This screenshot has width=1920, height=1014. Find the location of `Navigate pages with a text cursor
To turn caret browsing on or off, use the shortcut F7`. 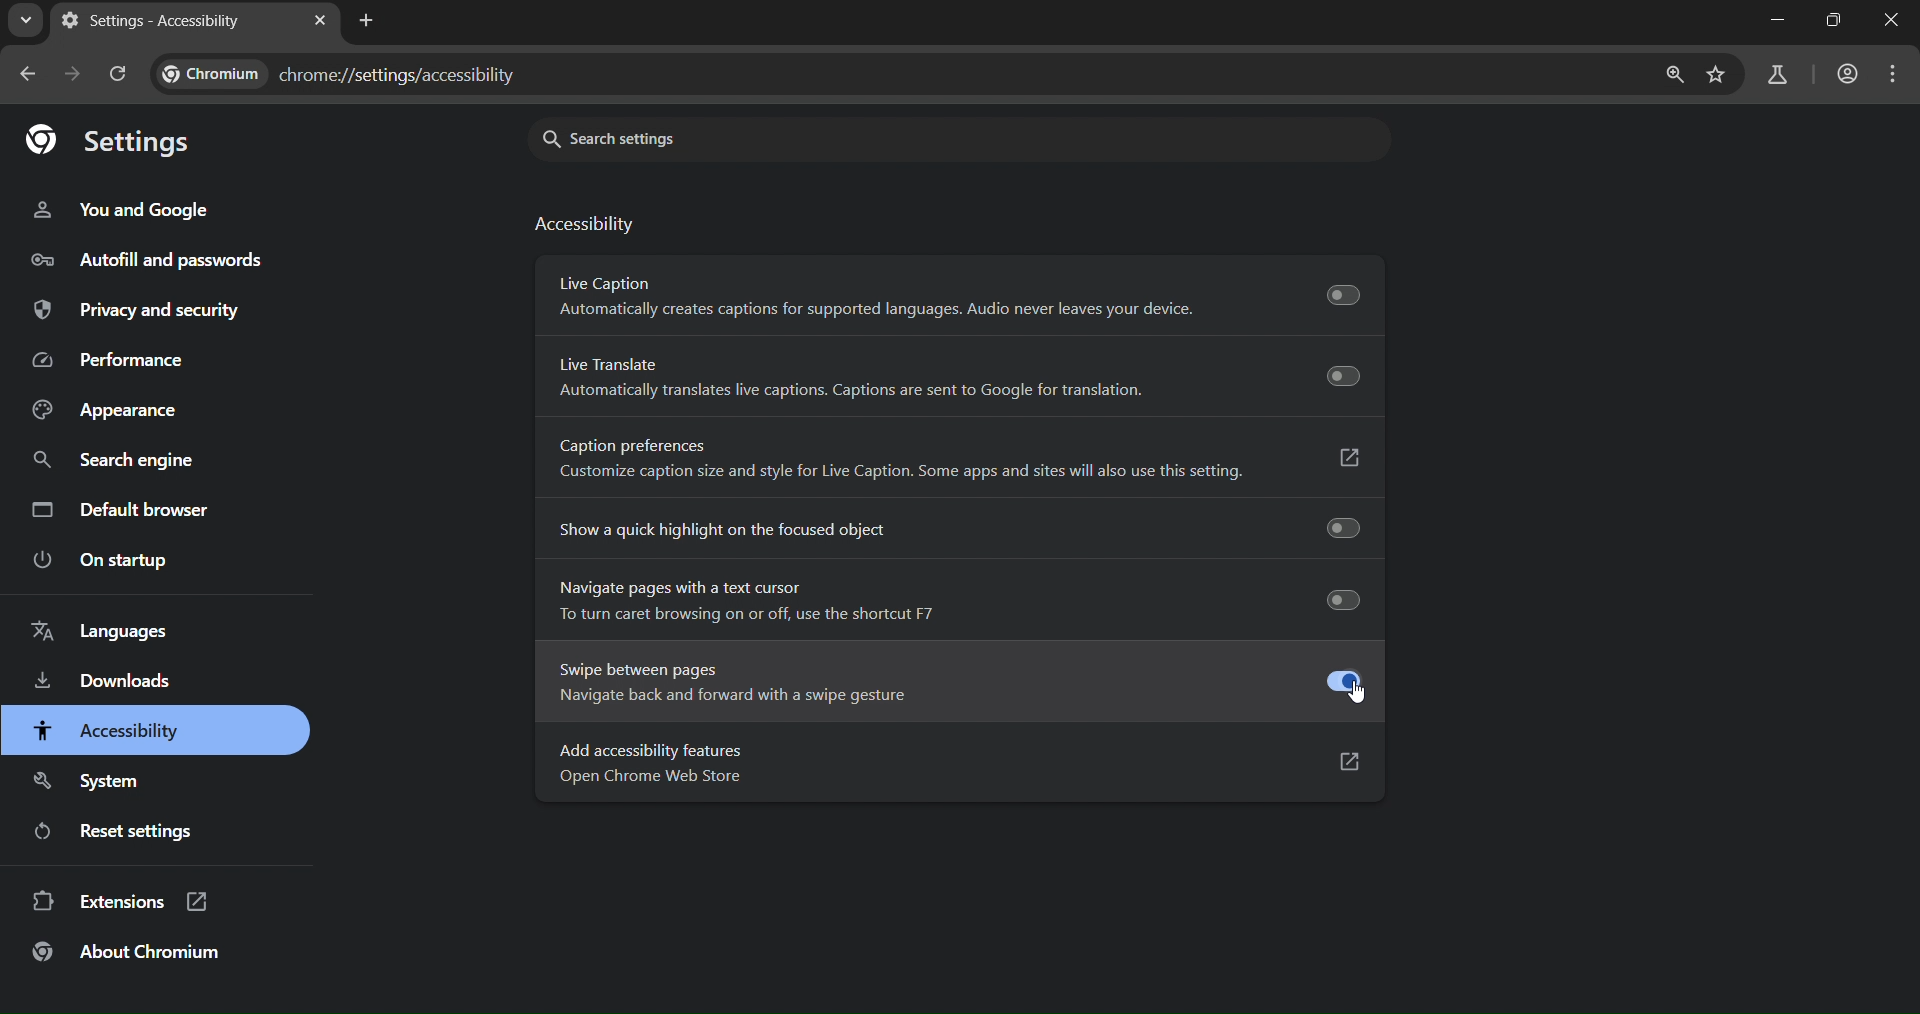

Navigate pages with a text cursor
To turn caret browsing on or off, use the shortcut F7 is located at coordinates (947, 602).